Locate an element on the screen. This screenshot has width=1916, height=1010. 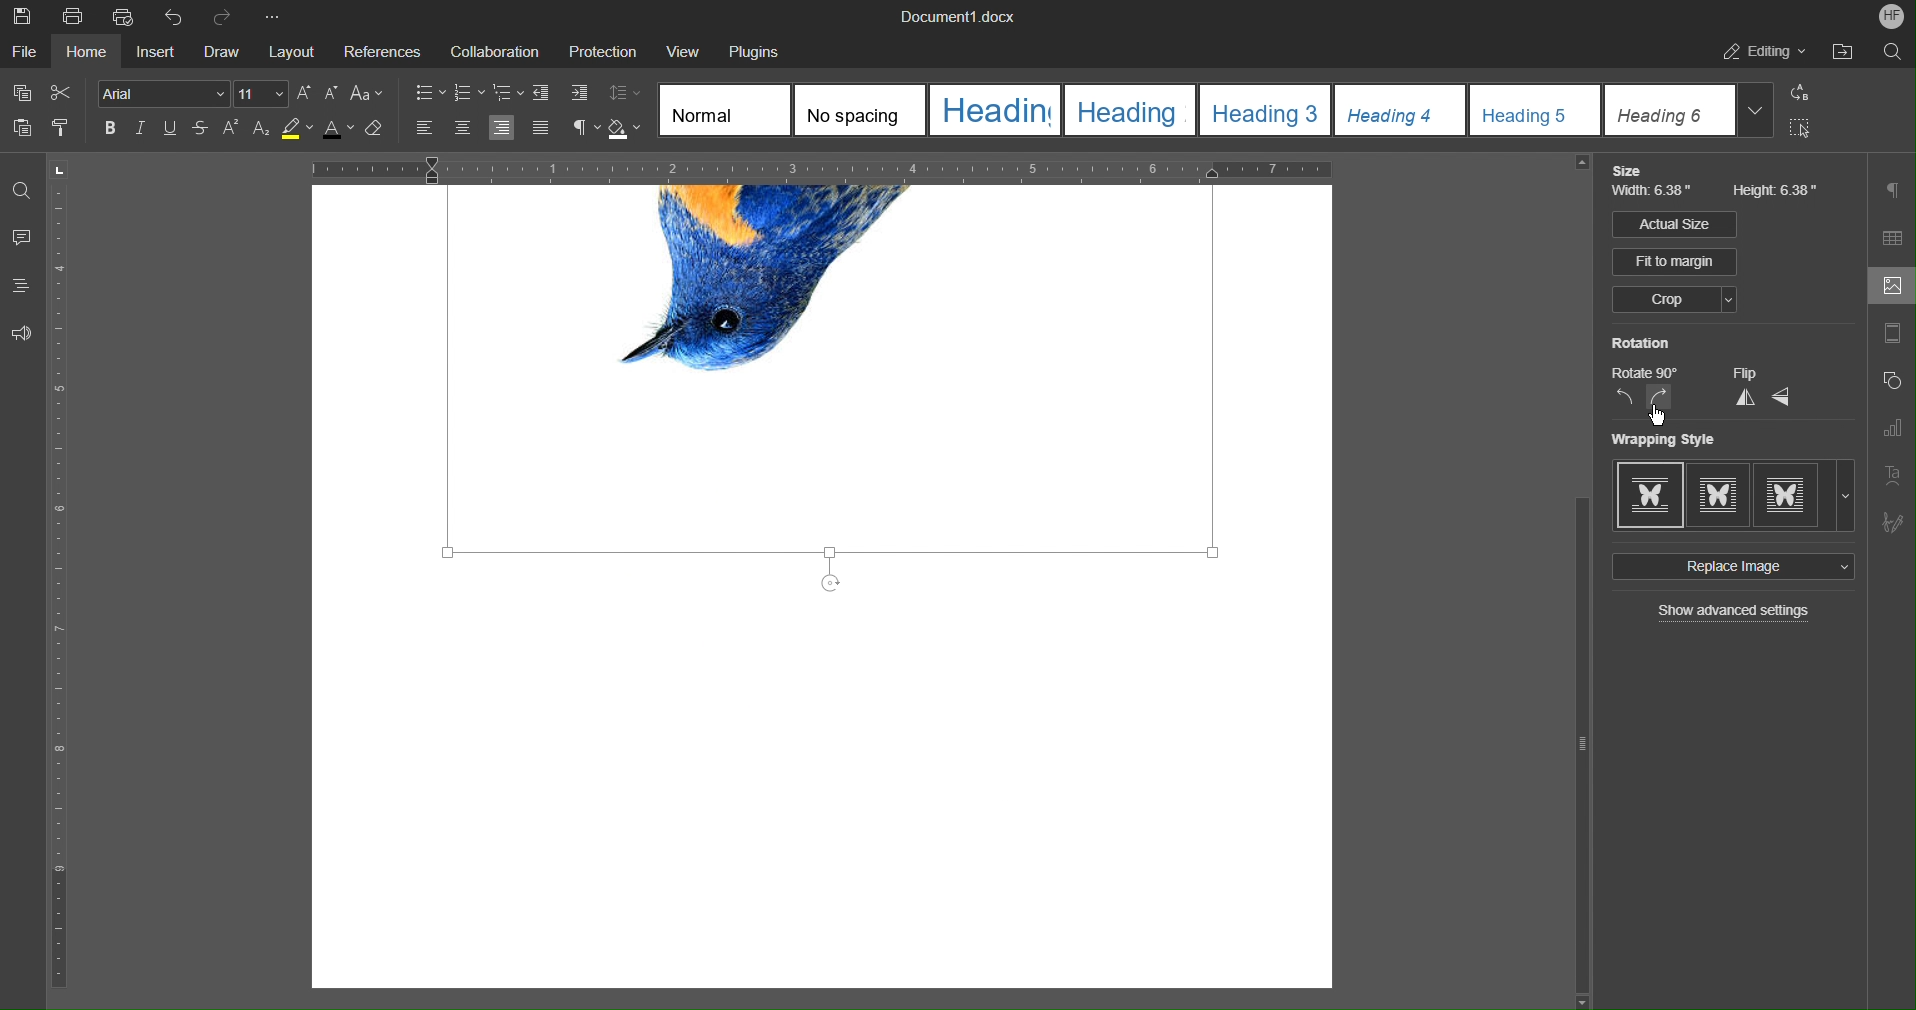
Flip is located at coordinates (1745, 375).